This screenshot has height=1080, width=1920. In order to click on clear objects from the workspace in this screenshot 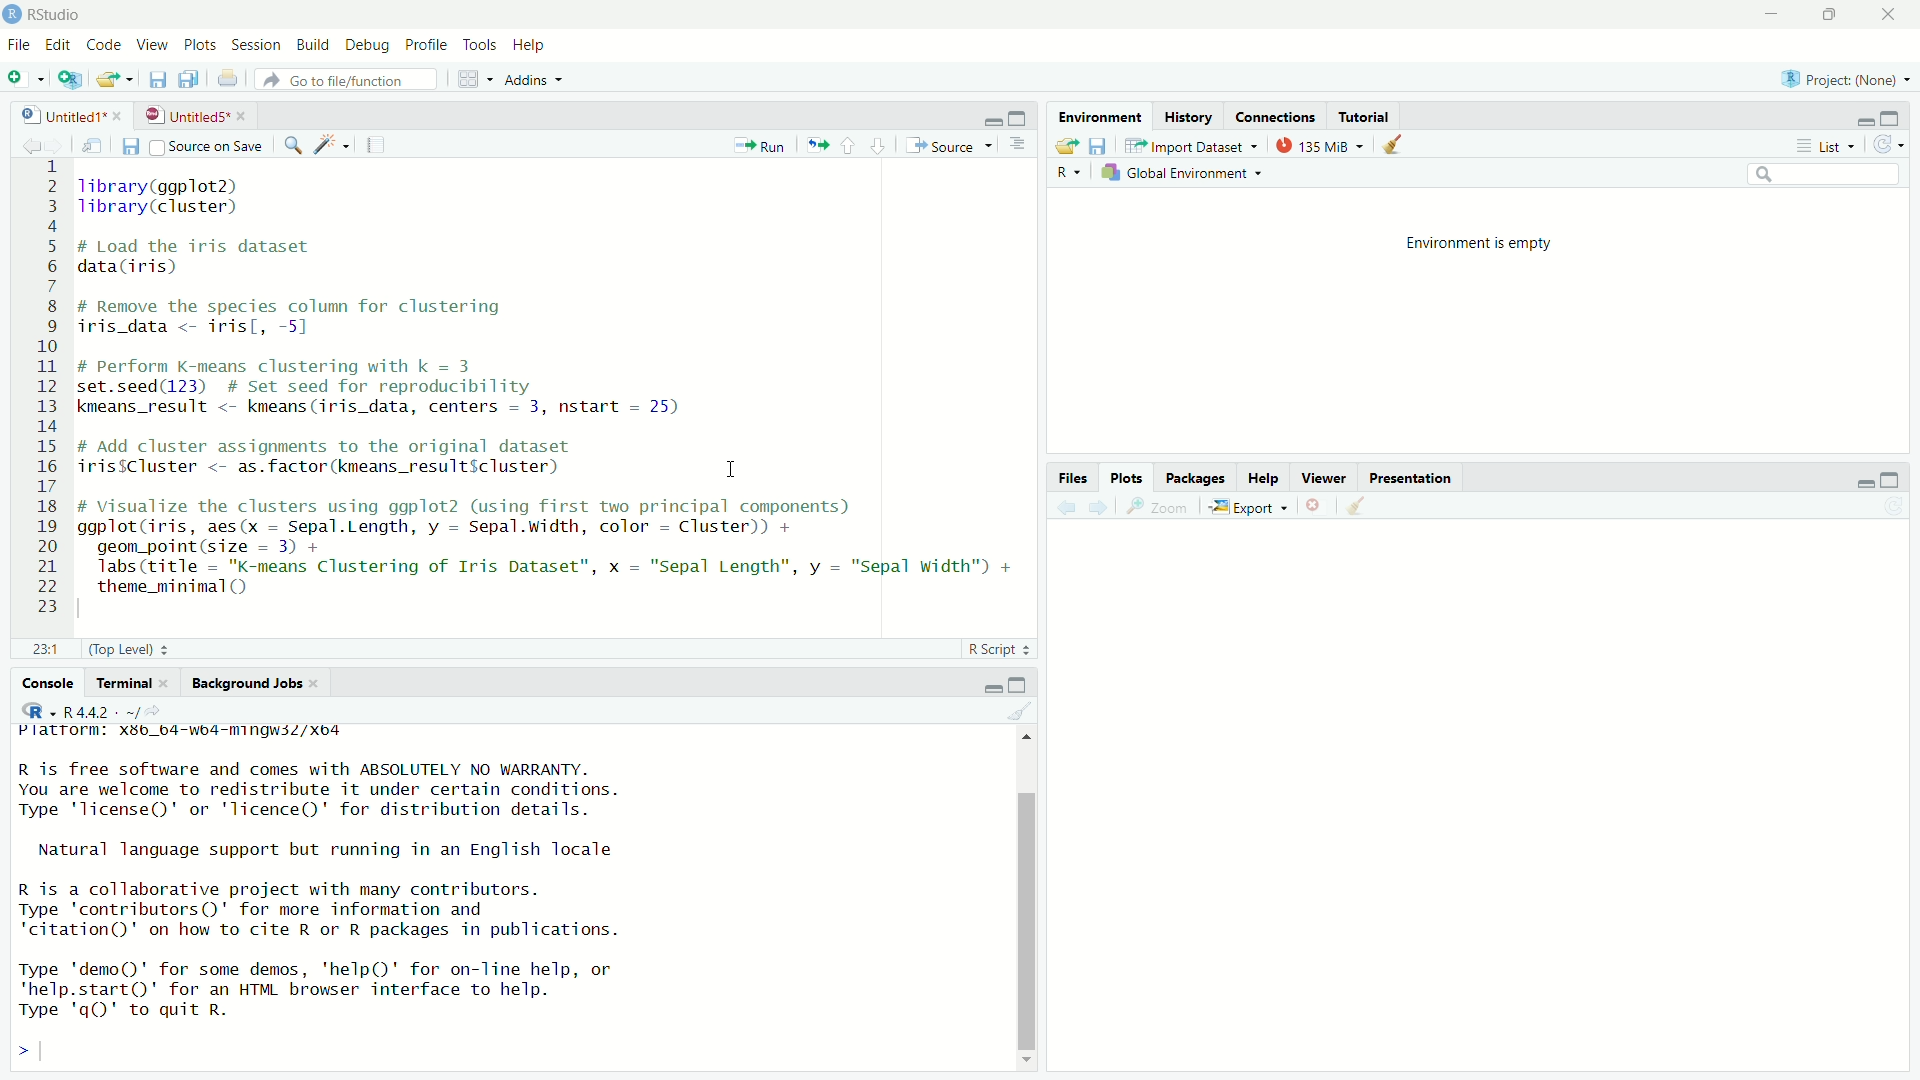, I will do `click(1390, 145)`.